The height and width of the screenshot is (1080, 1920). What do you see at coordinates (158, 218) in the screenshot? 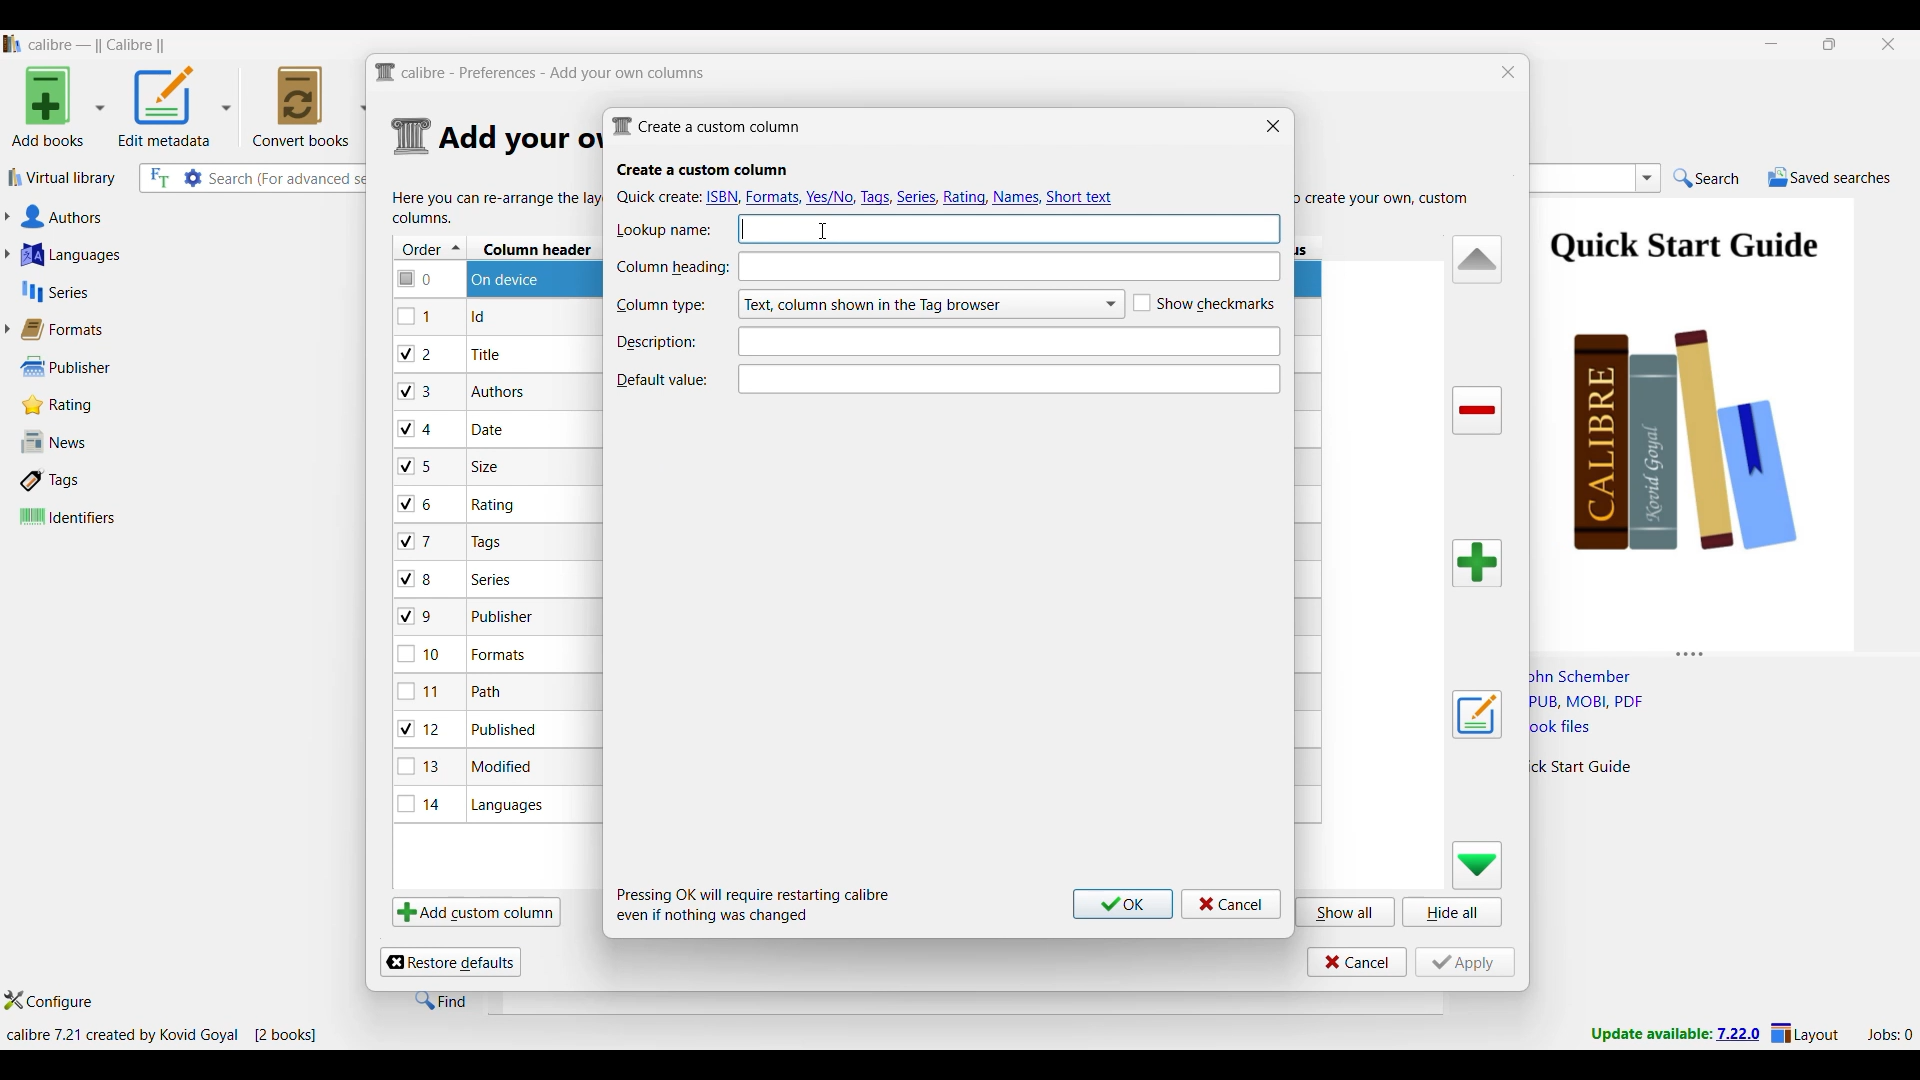
I see `Authors` at bounding box center [158, 218].